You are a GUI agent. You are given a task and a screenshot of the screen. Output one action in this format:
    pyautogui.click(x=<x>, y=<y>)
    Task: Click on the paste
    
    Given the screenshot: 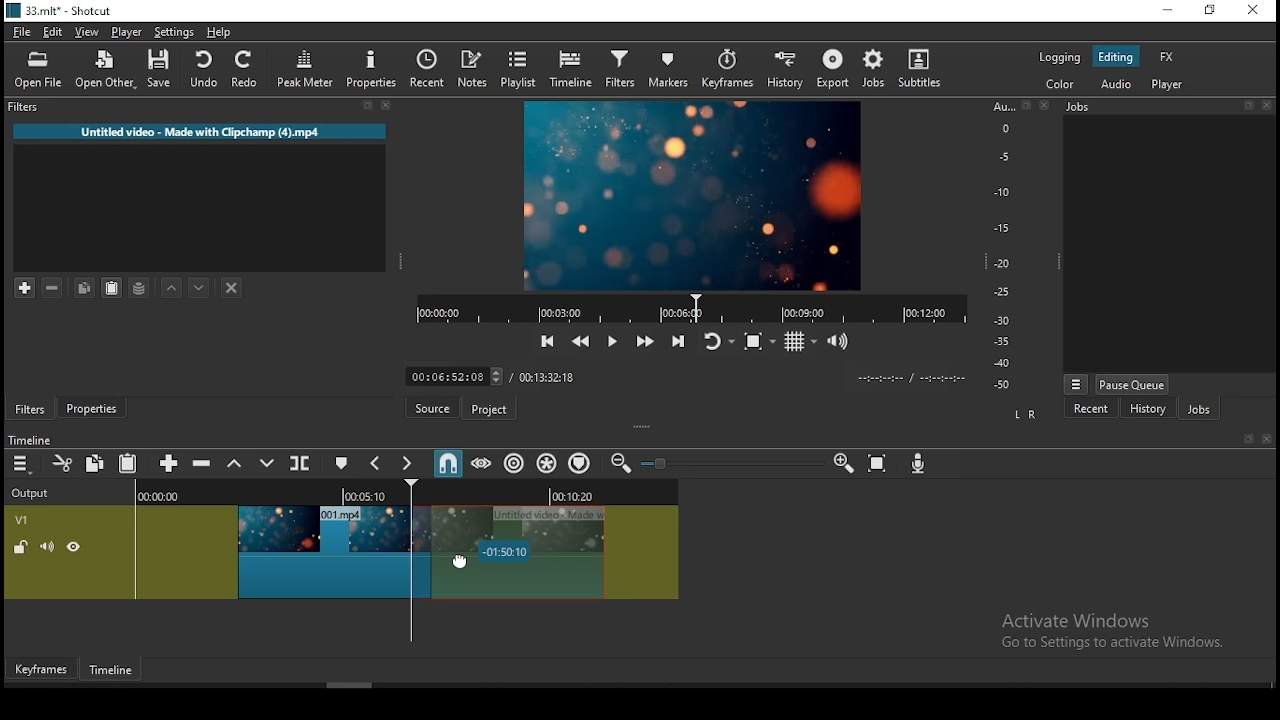 What is the action you would take?
    pyautogui.click(x=129, y=464)
    